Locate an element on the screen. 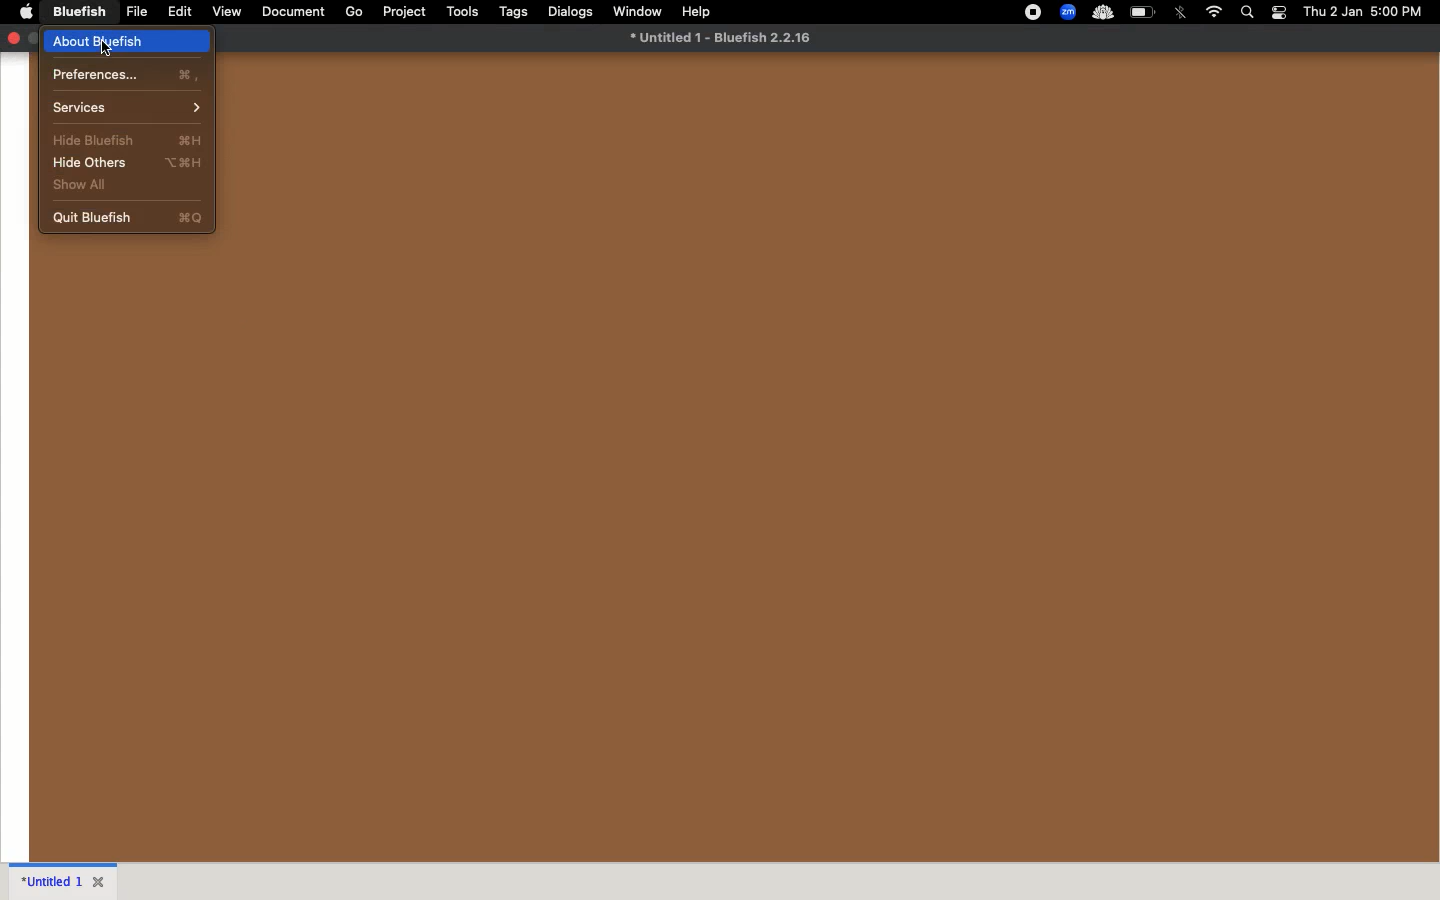 This screenshot has width=1440, height=900. show all is located at coordinates (82, 185).